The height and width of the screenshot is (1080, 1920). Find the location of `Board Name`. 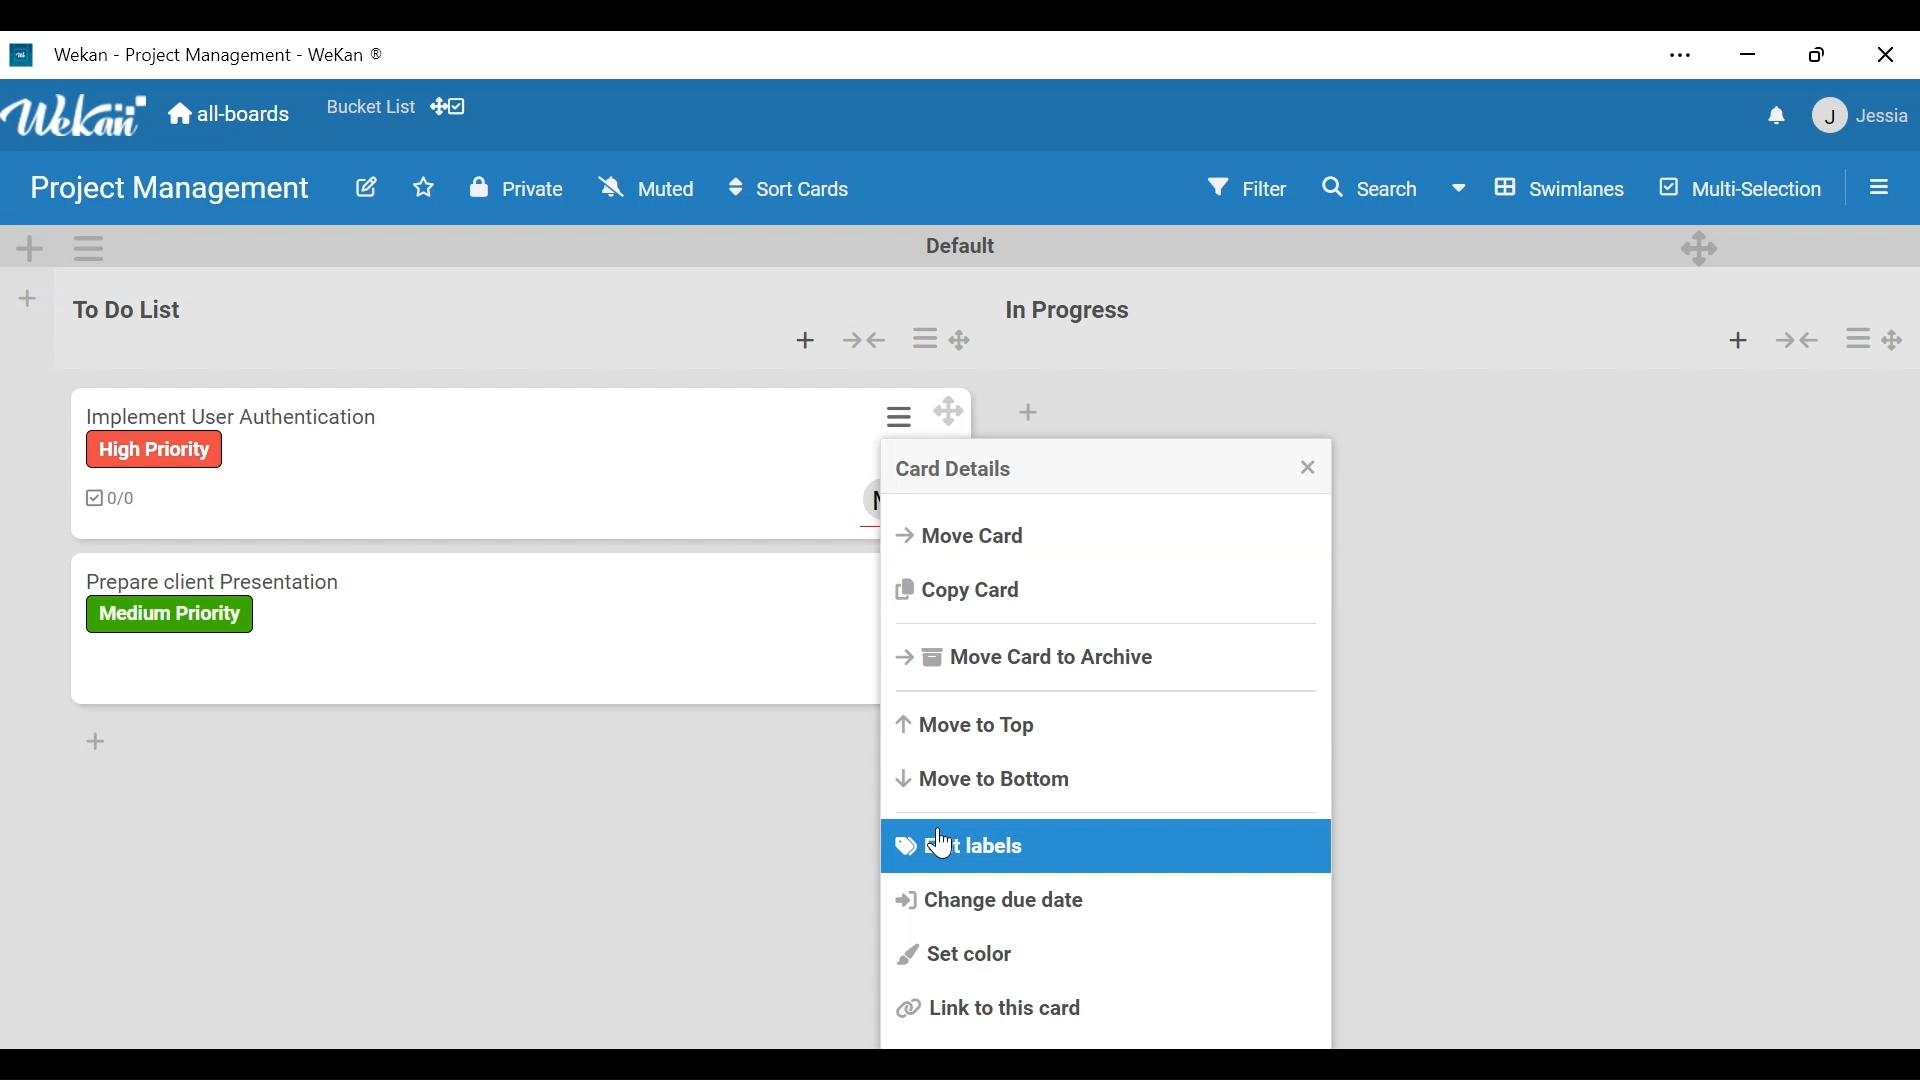

Board Name is located at coordinates (171, 191).